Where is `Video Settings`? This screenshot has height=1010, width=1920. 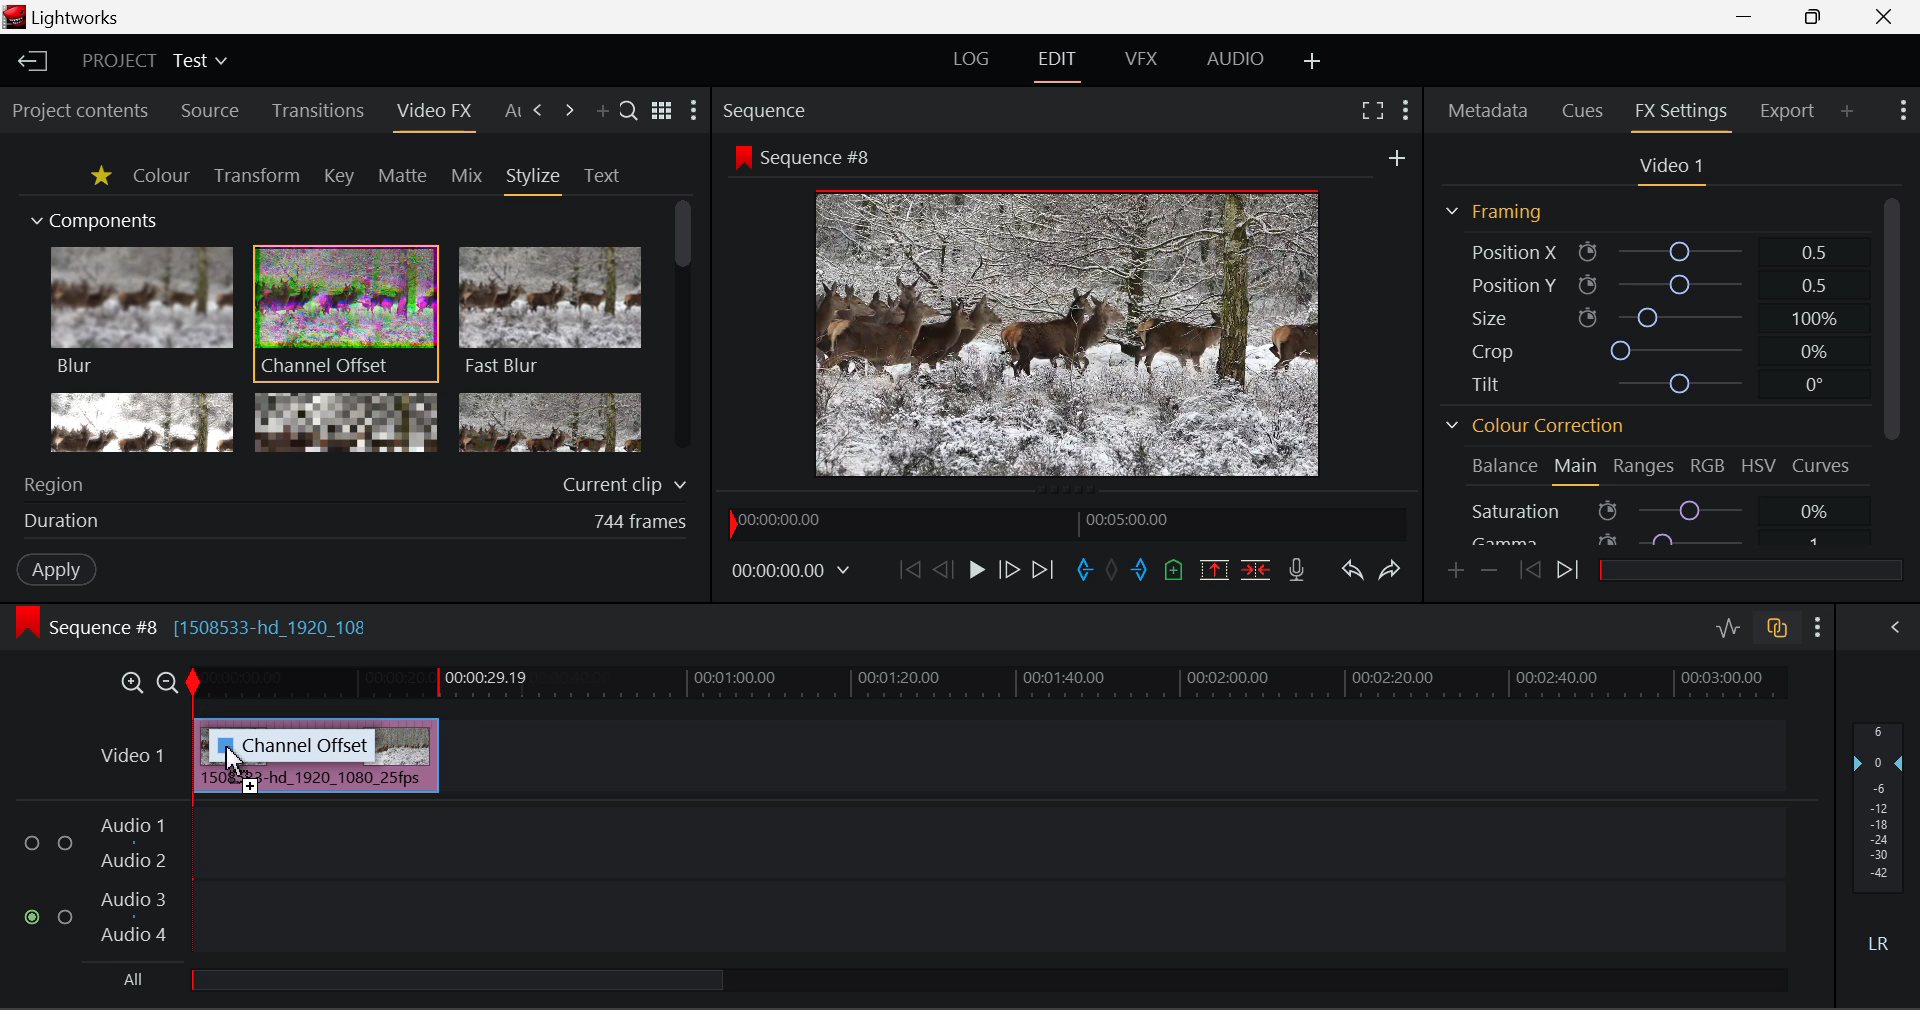 Video Settings is located at coordinates (1669, 170).